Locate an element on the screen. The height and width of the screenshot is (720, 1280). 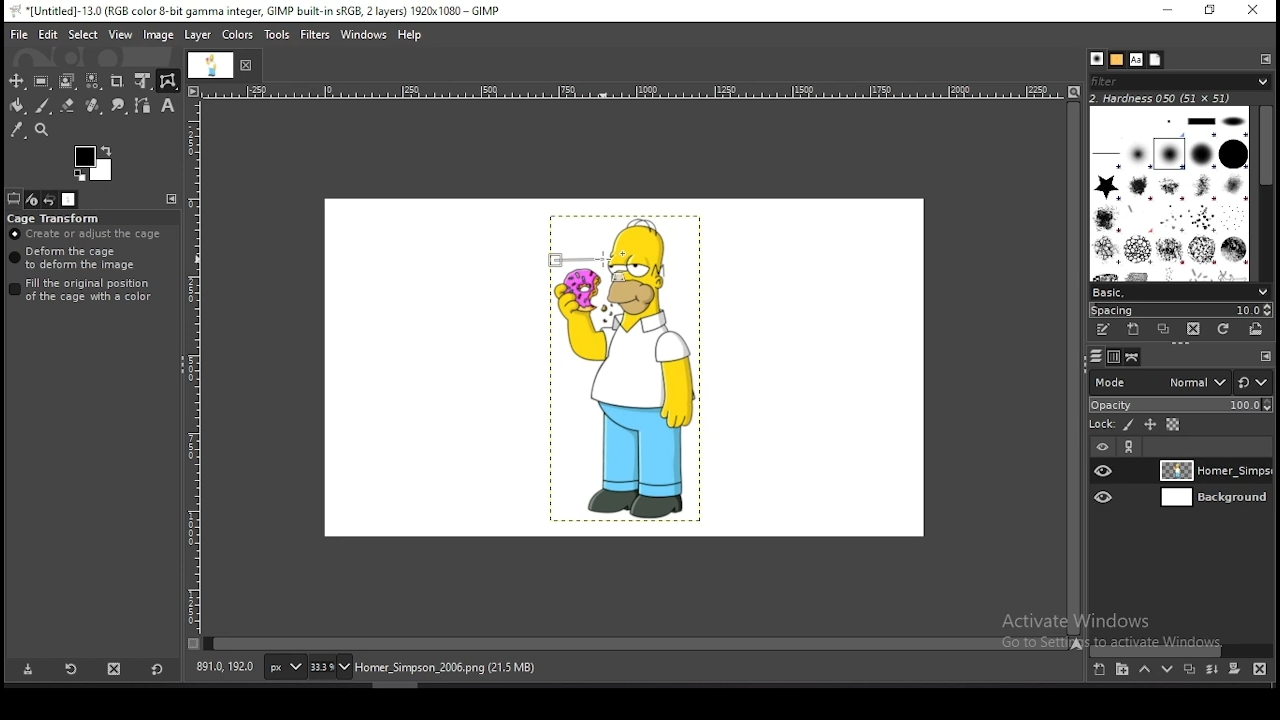
configure this tab is located at coordinates (171, 198).